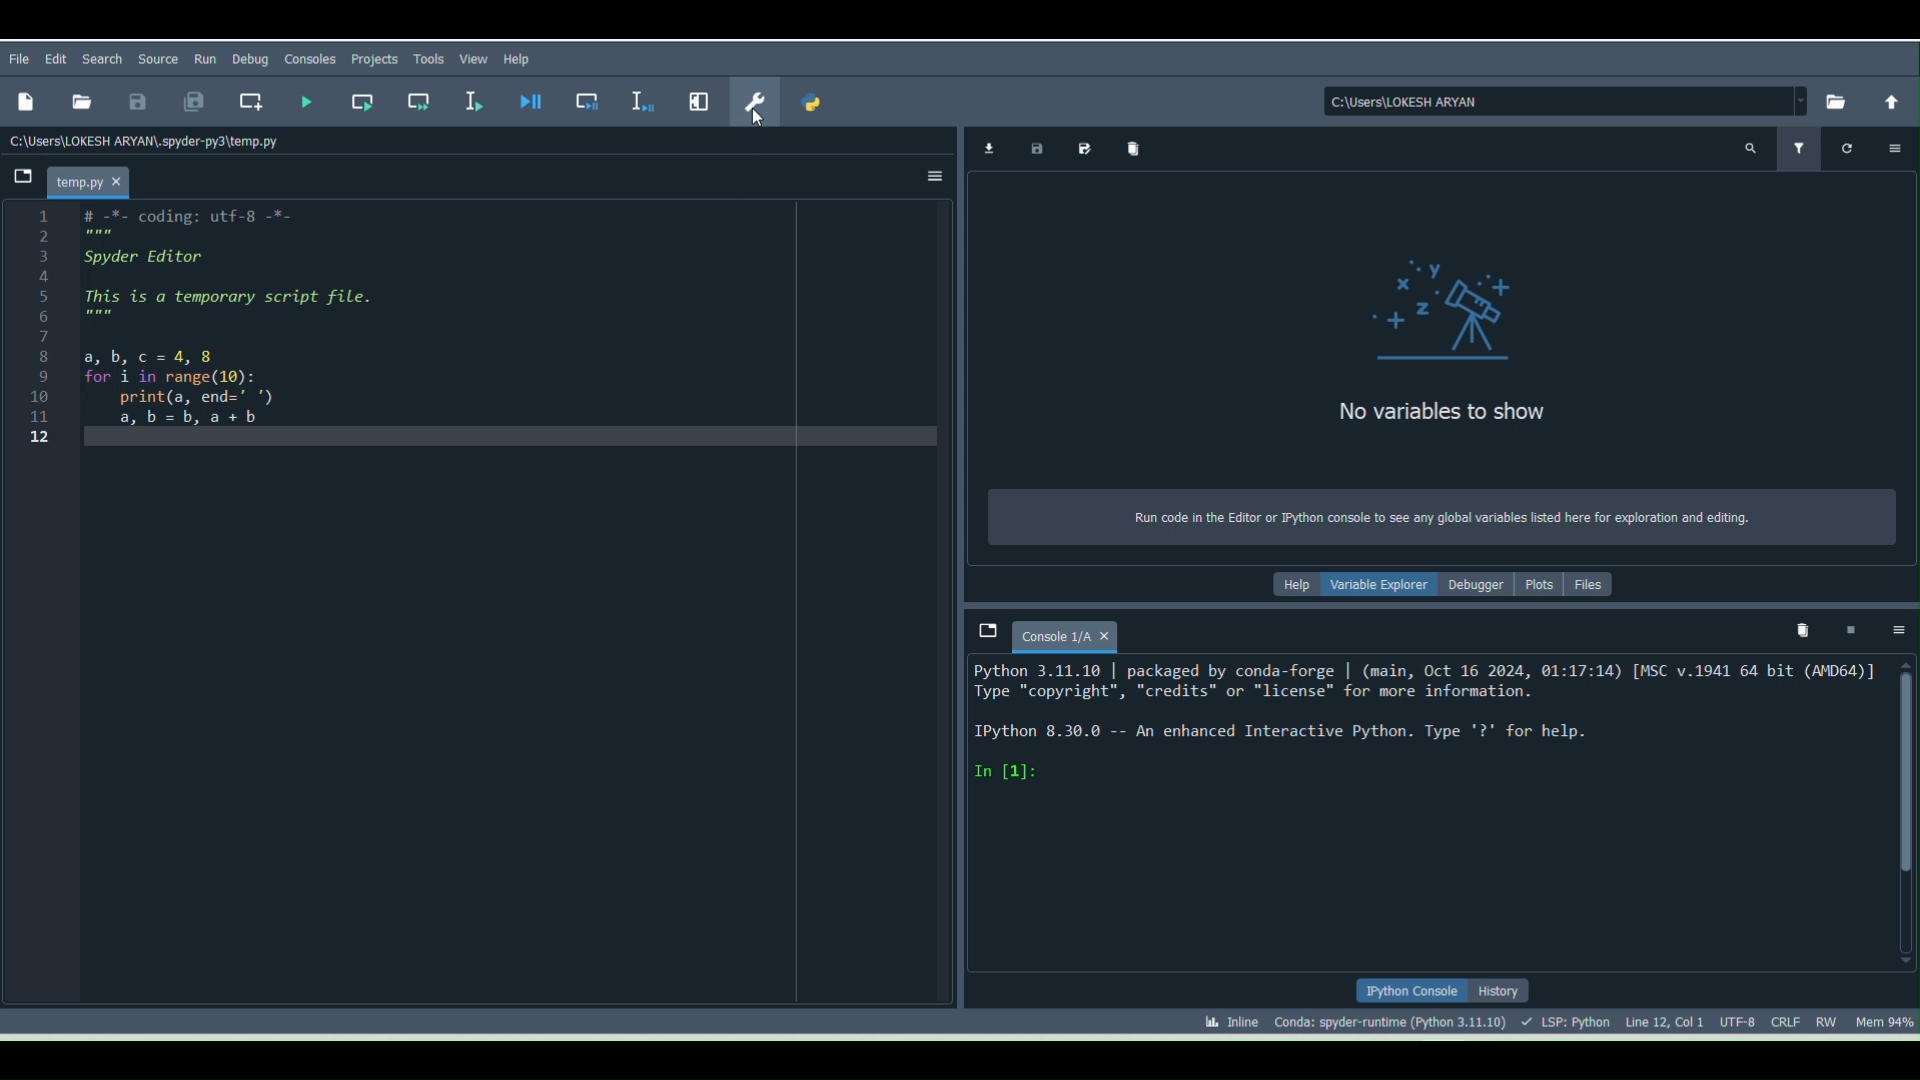  What do you see at coordinates (1226, 1020) in the screenshot?
I see `Click to toggle between inline and interactive Matplotlib plotting` at bounding box center [1226, 1020].